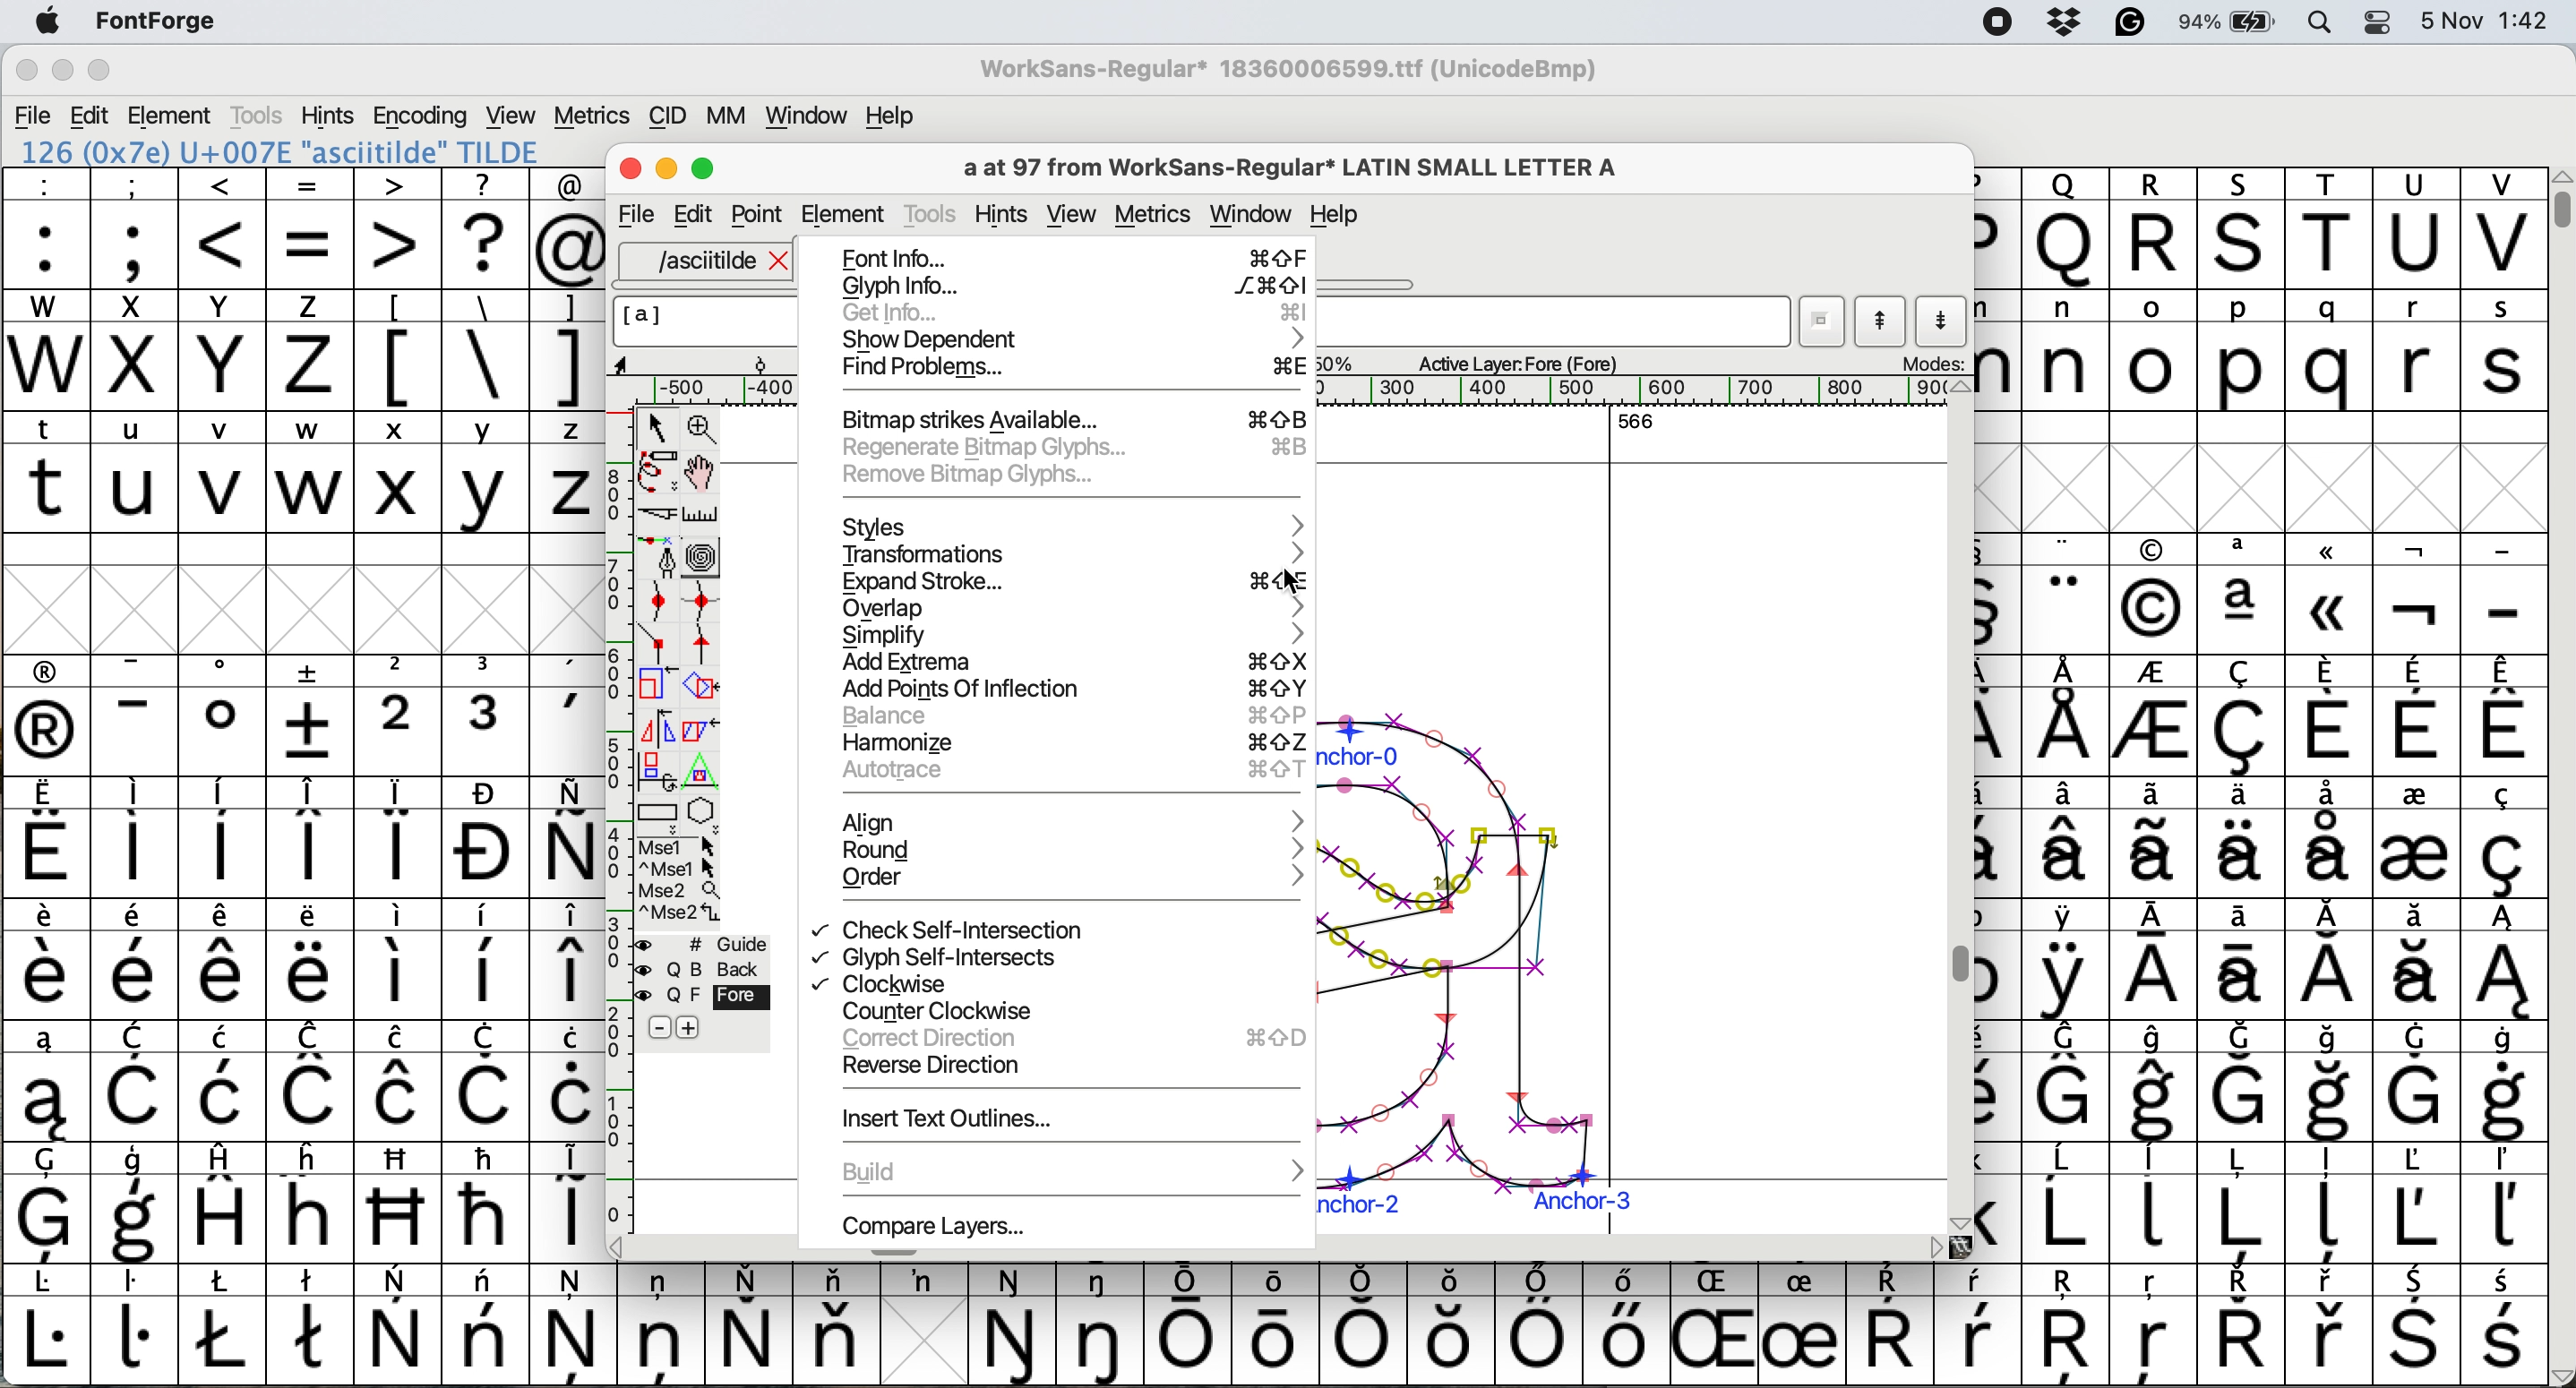  Describe the element at coordinates (1078, 823) in the screenshot. I see `align` at that location.